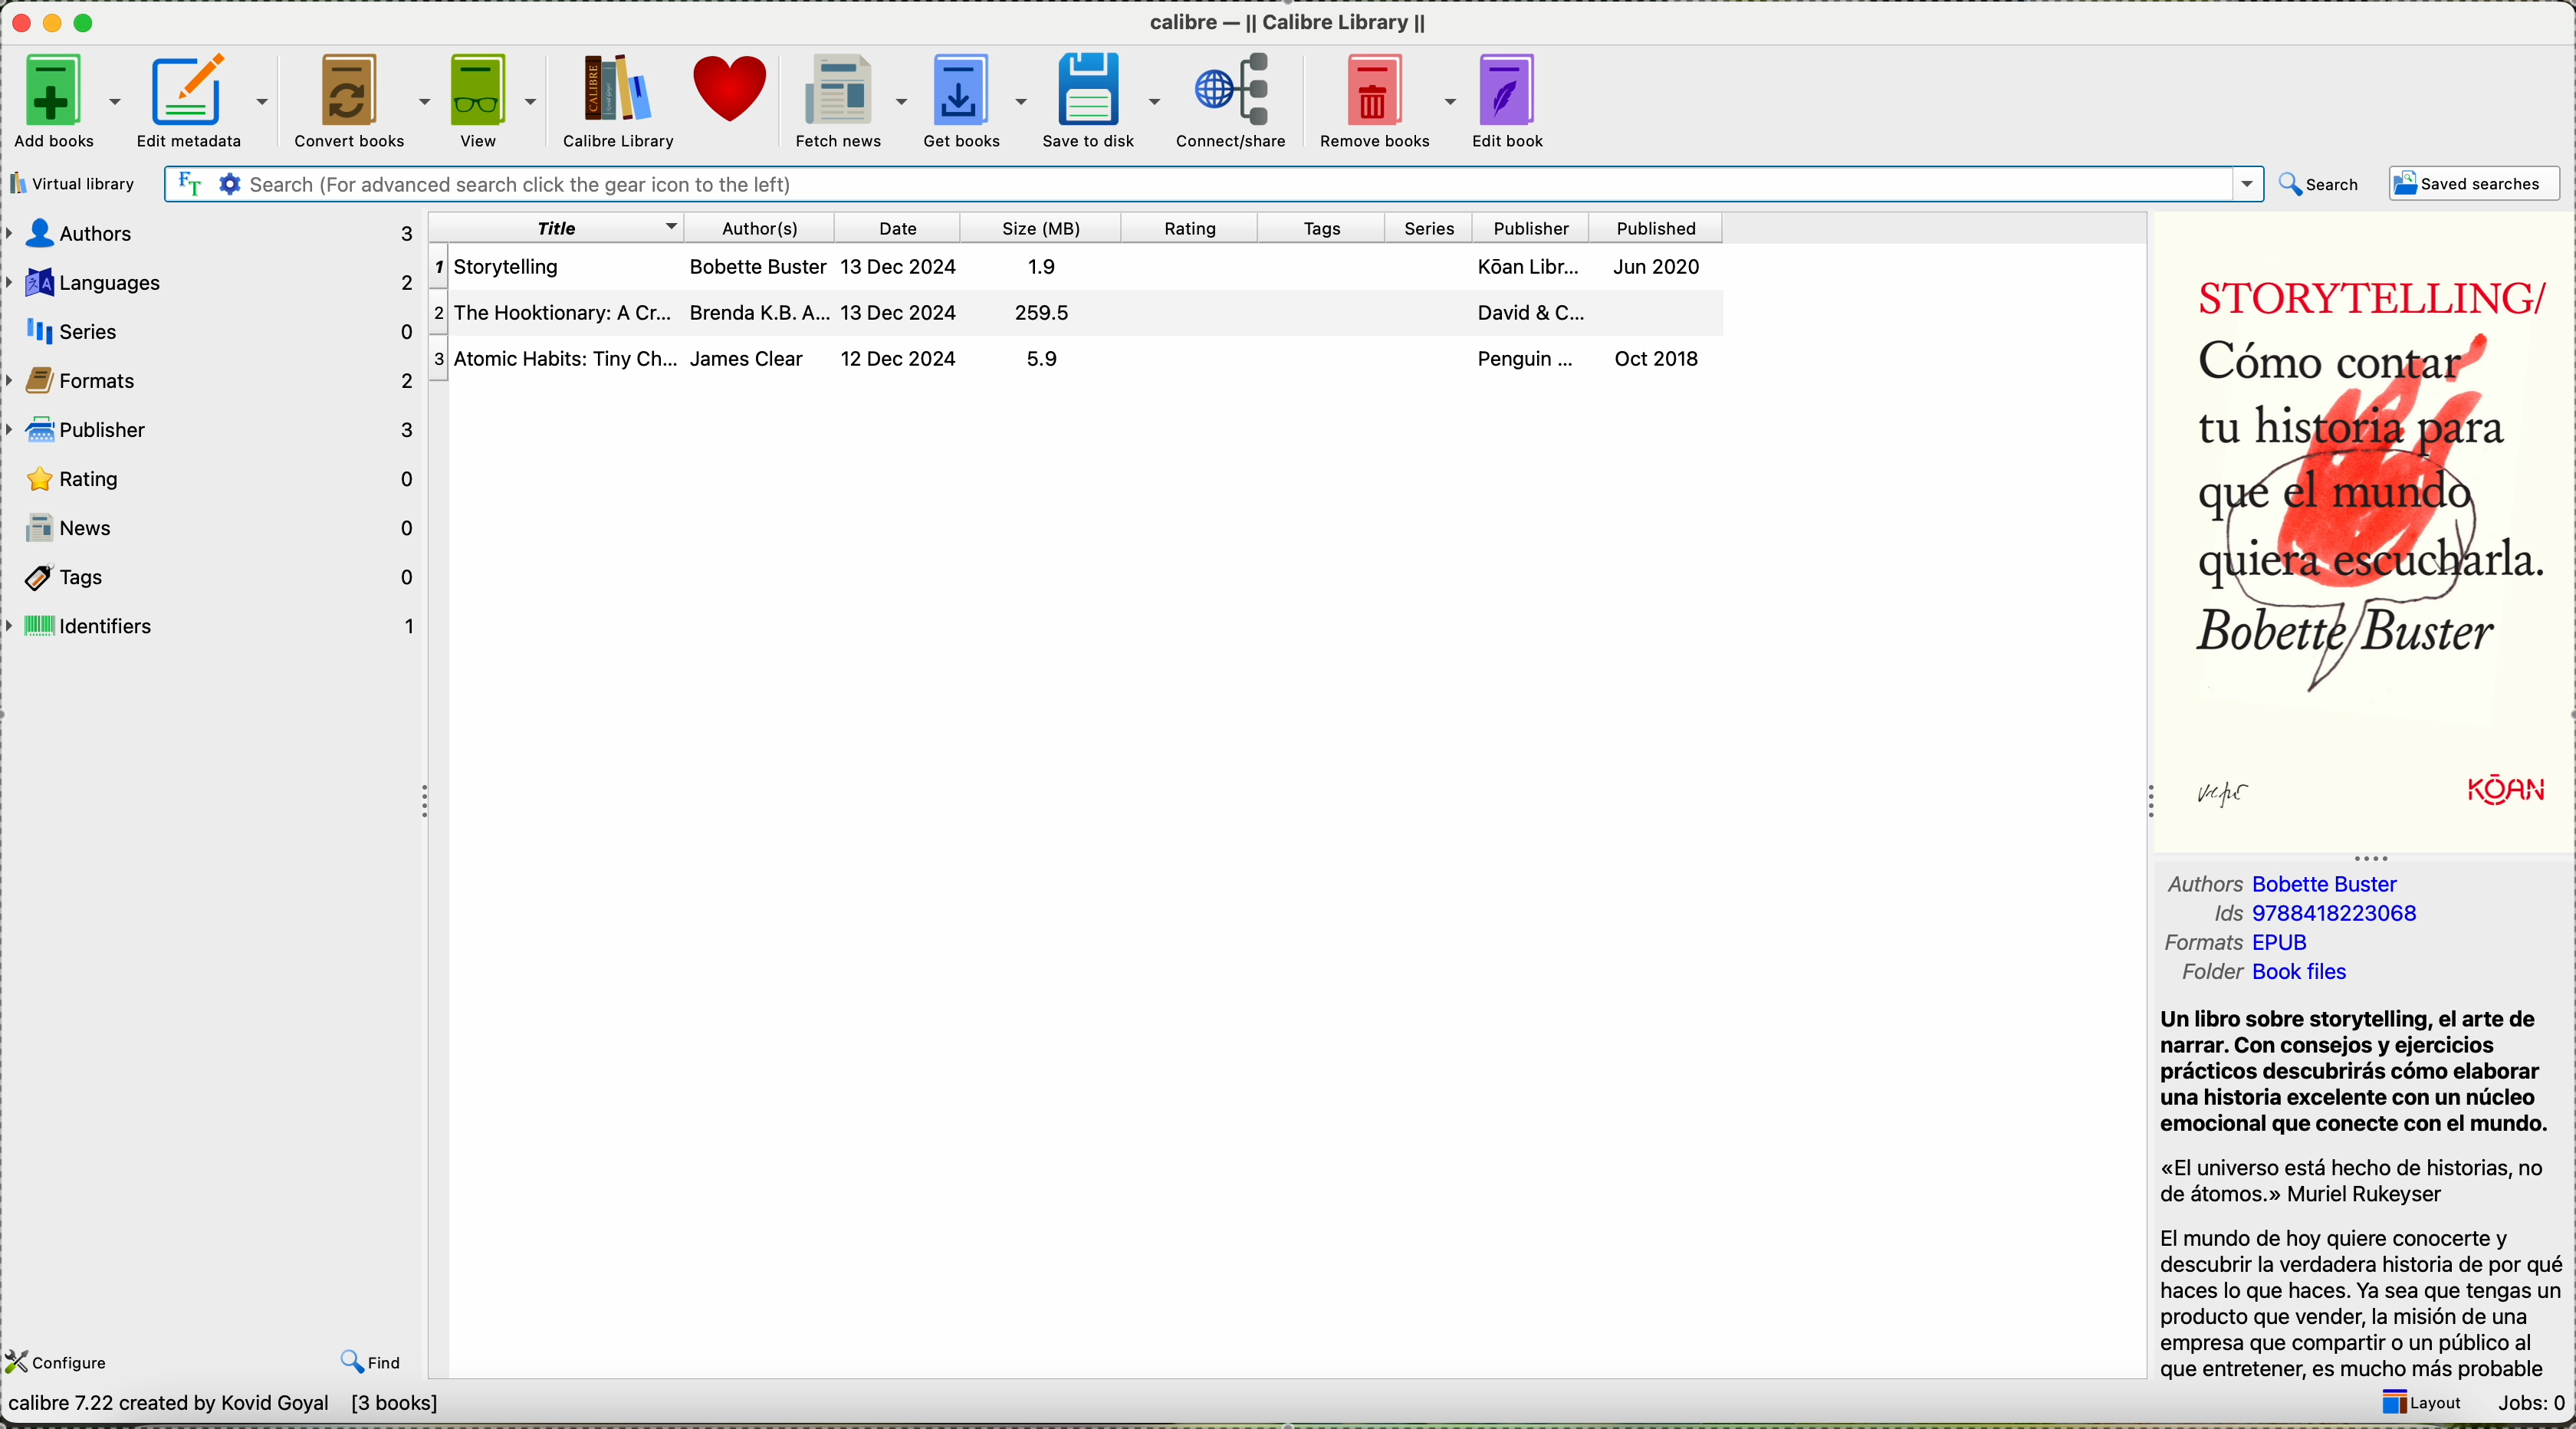  I want to click on Collapse, so click(2371, 856).